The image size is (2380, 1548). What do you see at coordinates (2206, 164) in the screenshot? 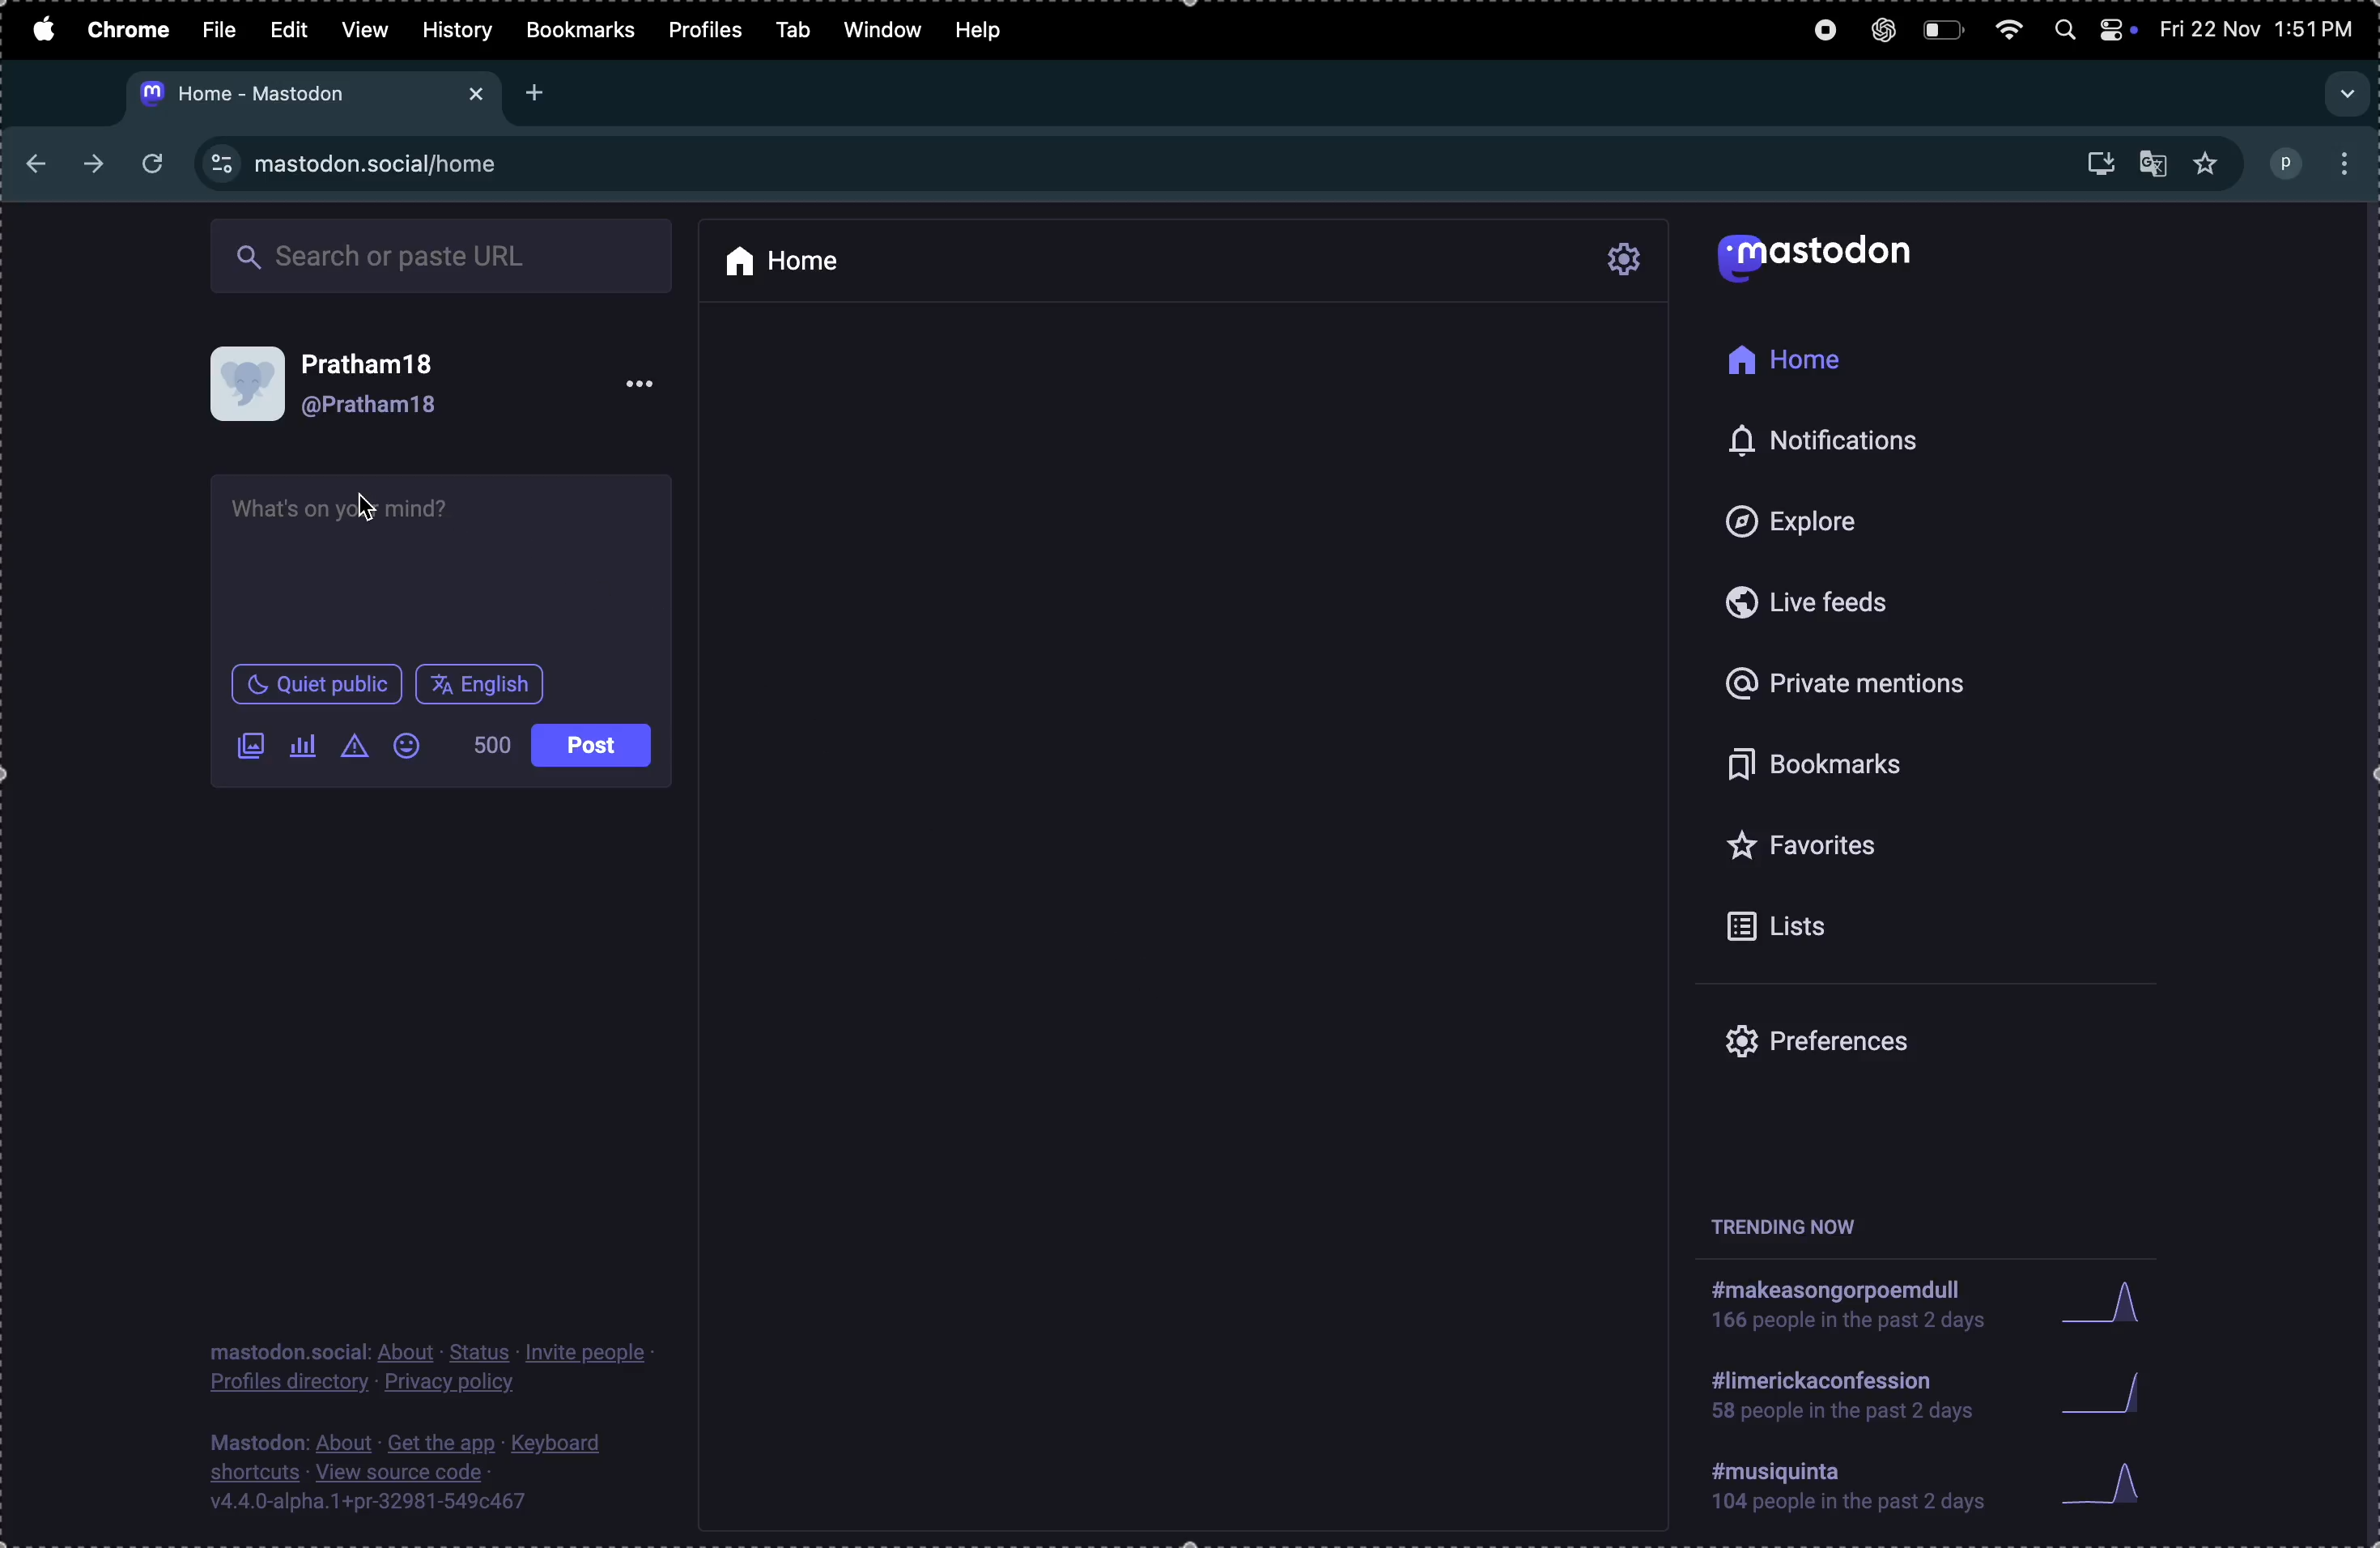
I see `favourites` at bounding box center [2206, 164].